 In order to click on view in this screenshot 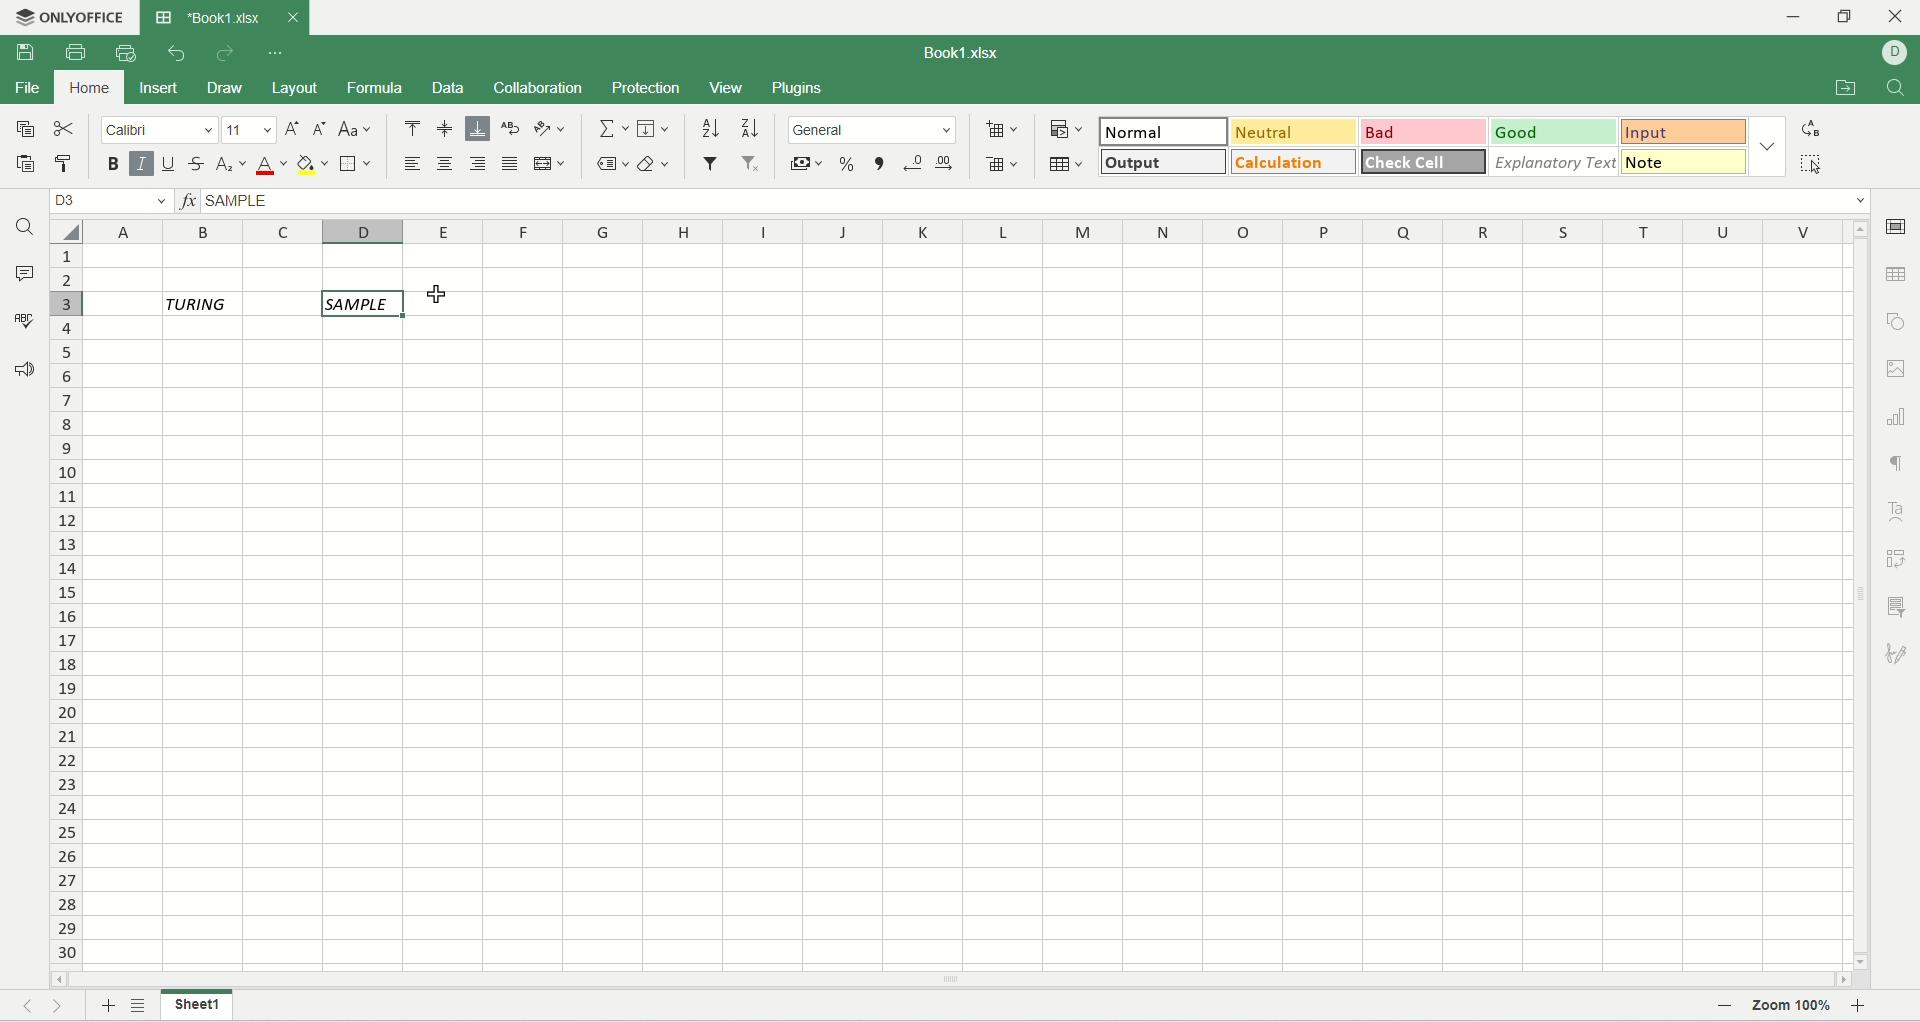, I will do `click(725, 87)`.